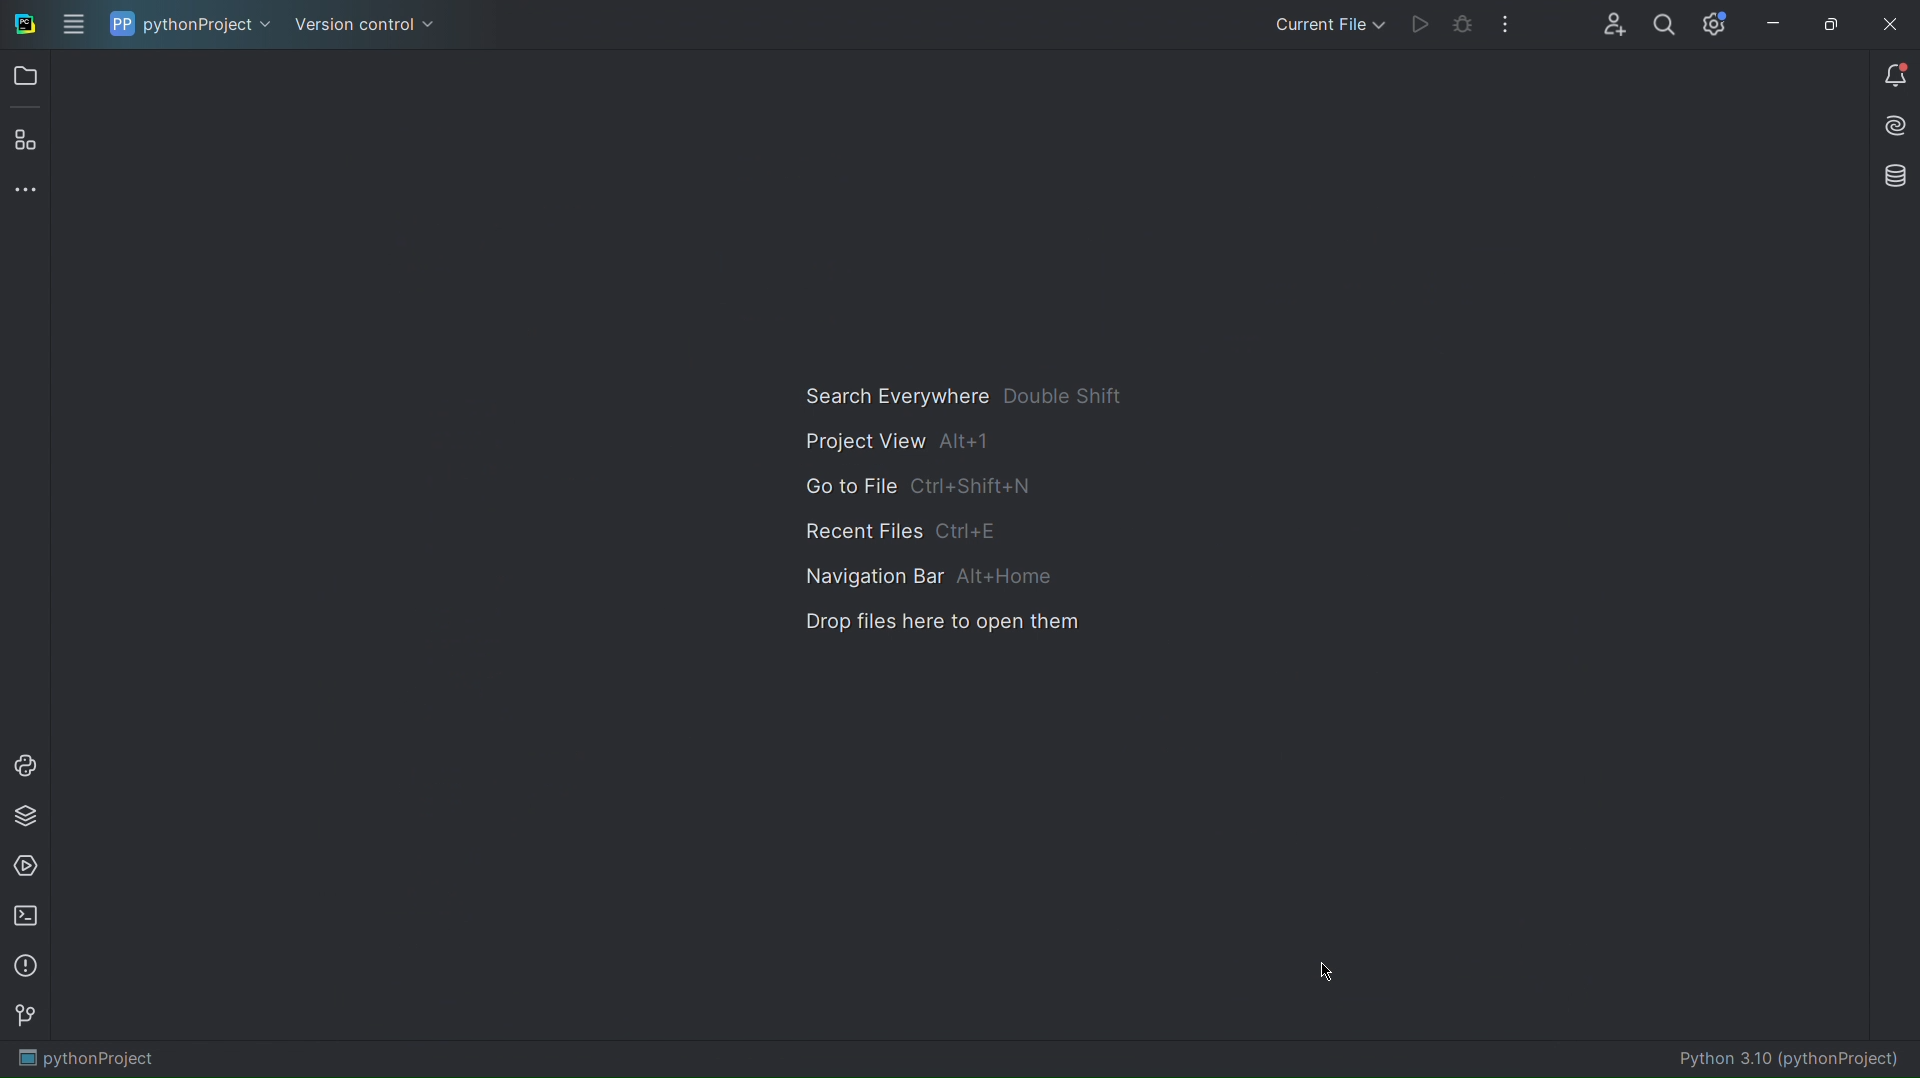  I want to click on Notifications, so click(1894, 76).